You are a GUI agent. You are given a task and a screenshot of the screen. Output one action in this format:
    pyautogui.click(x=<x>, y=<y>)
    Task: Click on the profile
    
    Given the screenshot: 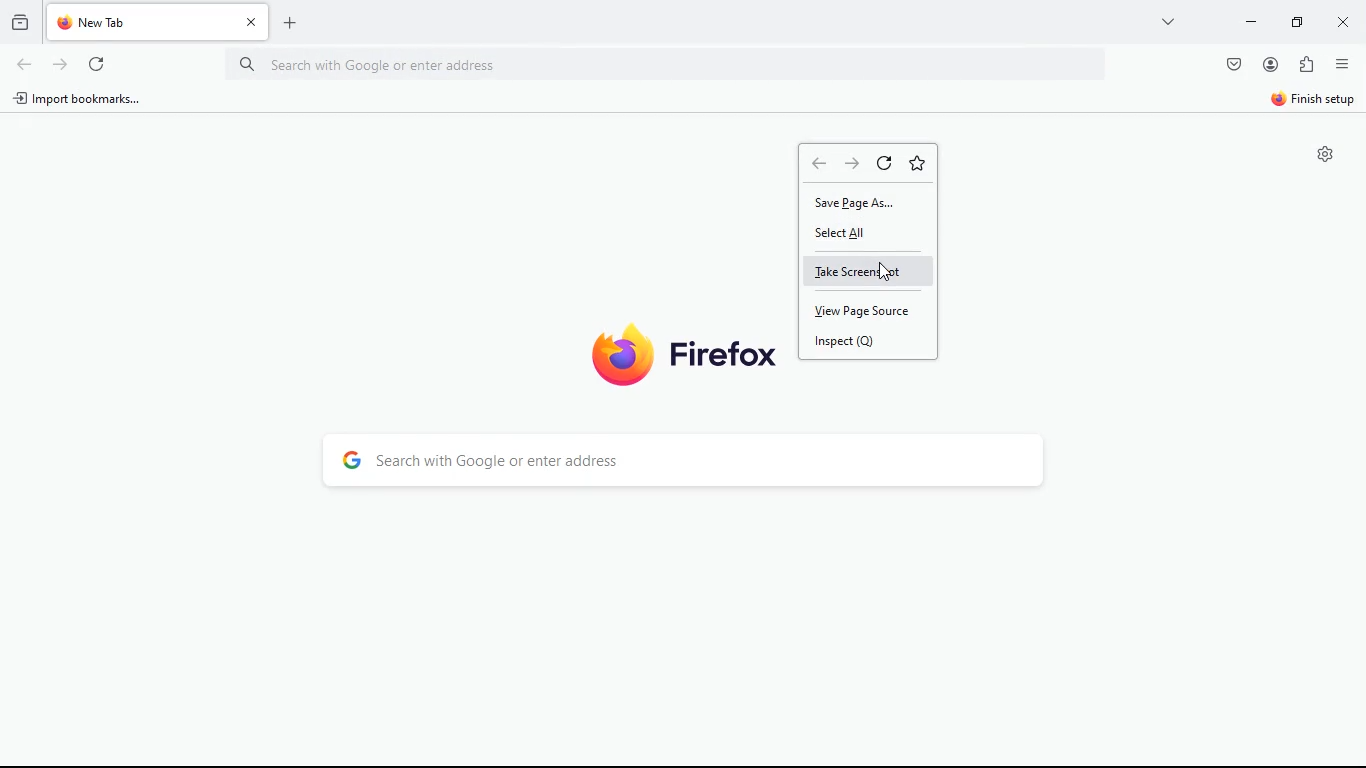 What is the action you would take?
    pyautogui.click(x=1270, y=65)
    